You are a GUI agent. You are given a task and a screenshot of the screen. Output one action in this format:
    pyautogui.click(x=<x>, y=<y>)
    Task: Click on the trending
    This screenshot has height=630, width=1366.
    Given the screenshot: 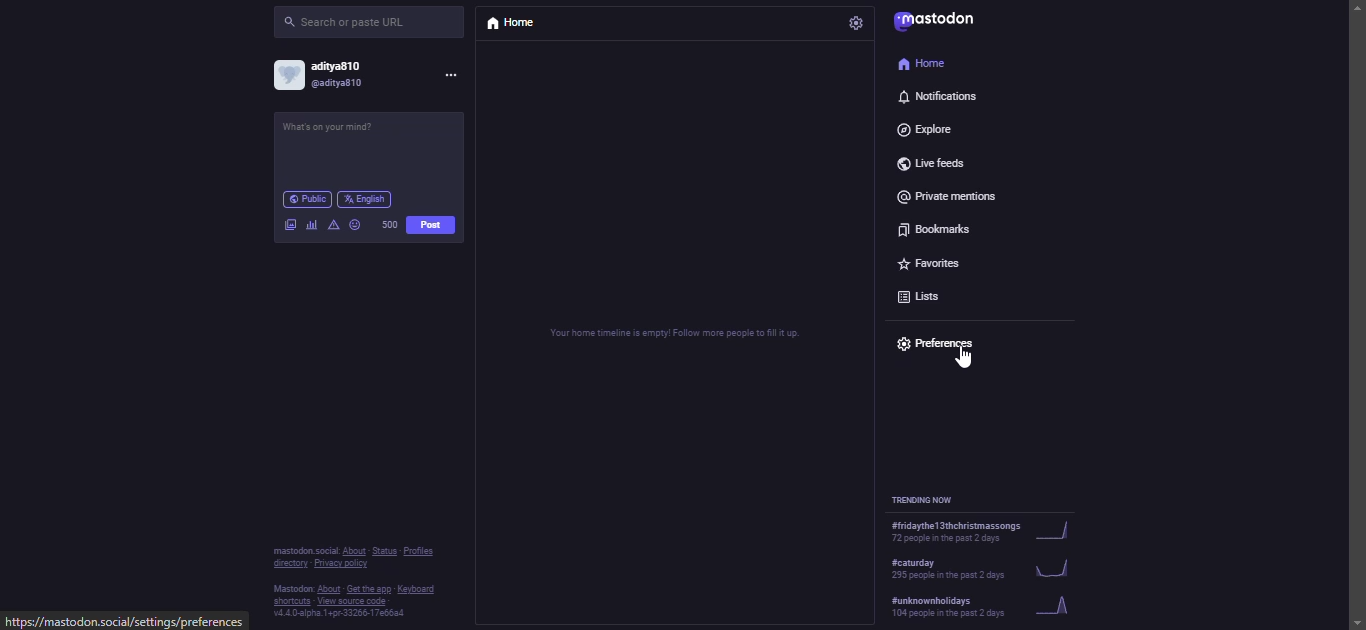 What is the action you would take?
    pyautogui.click(x=969, y=607)
    